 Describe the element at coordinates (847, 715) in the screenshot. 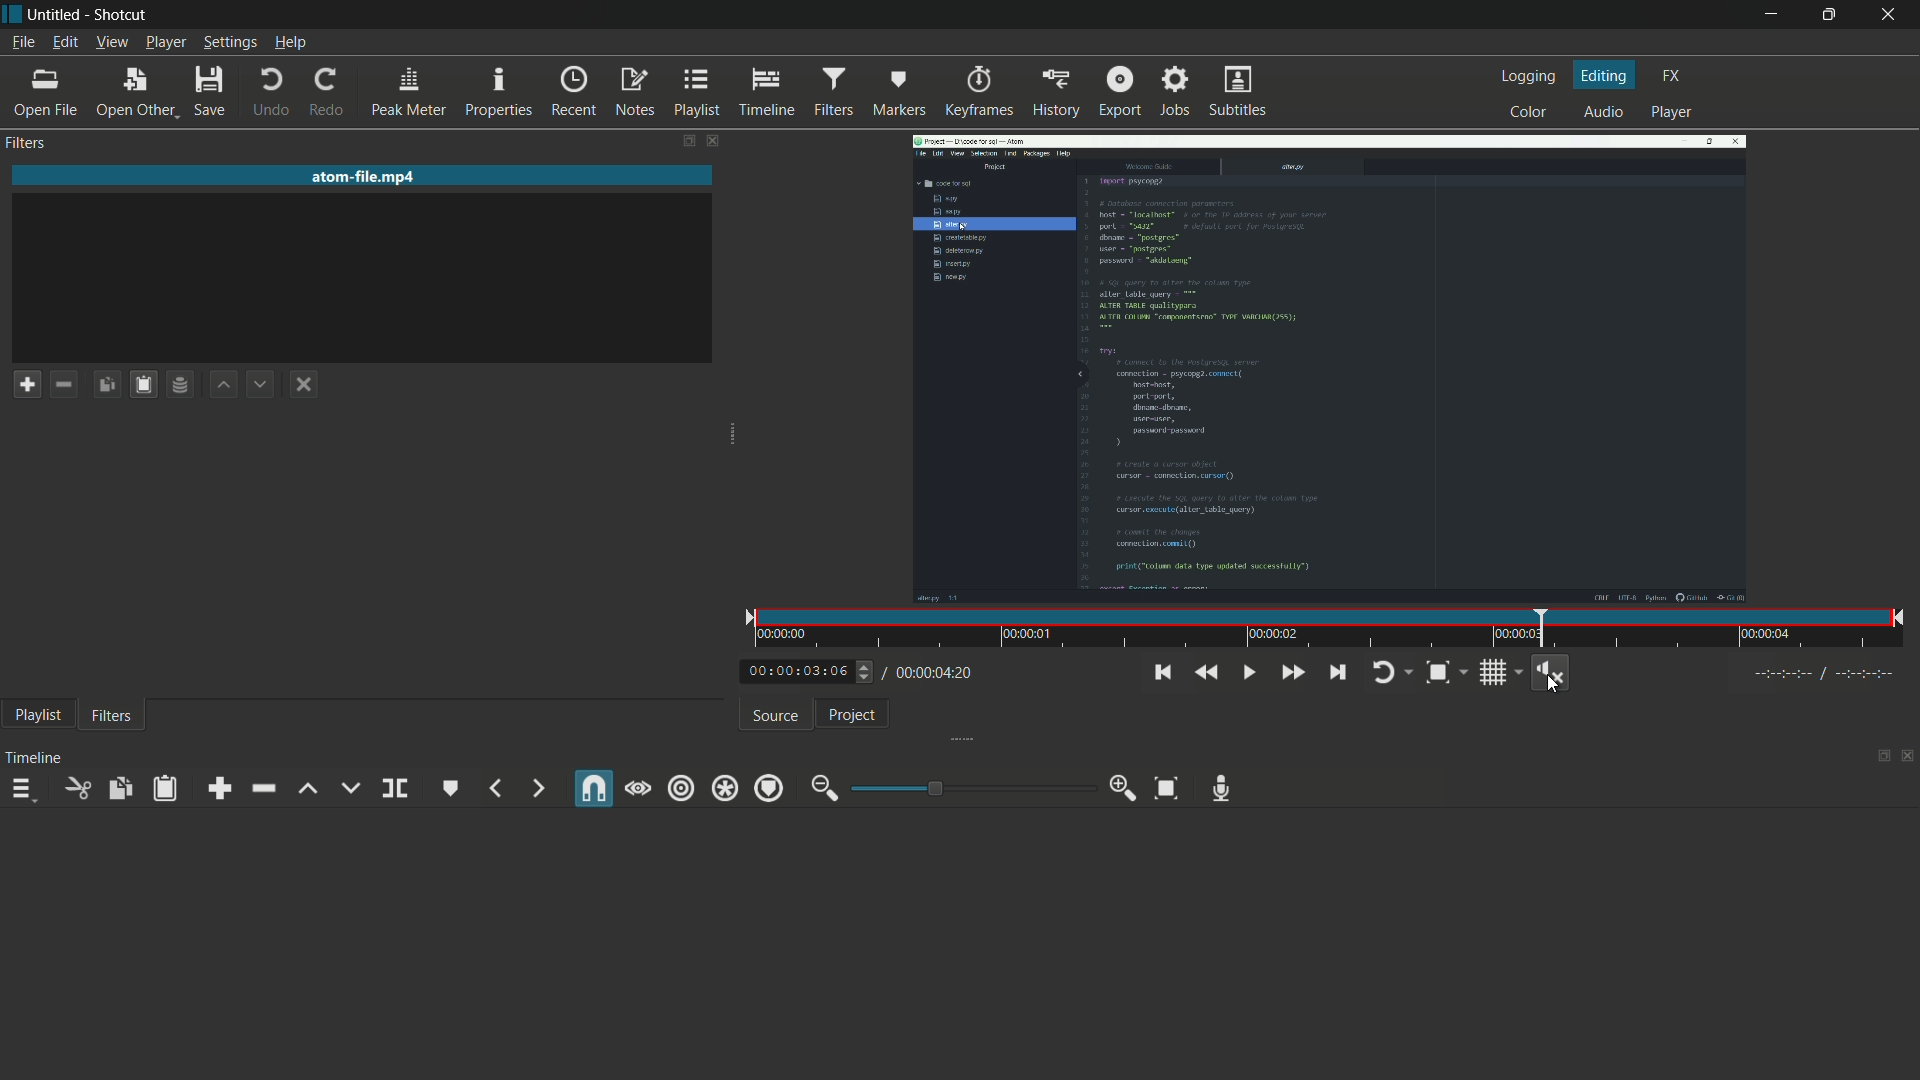

I see `project` at that location.